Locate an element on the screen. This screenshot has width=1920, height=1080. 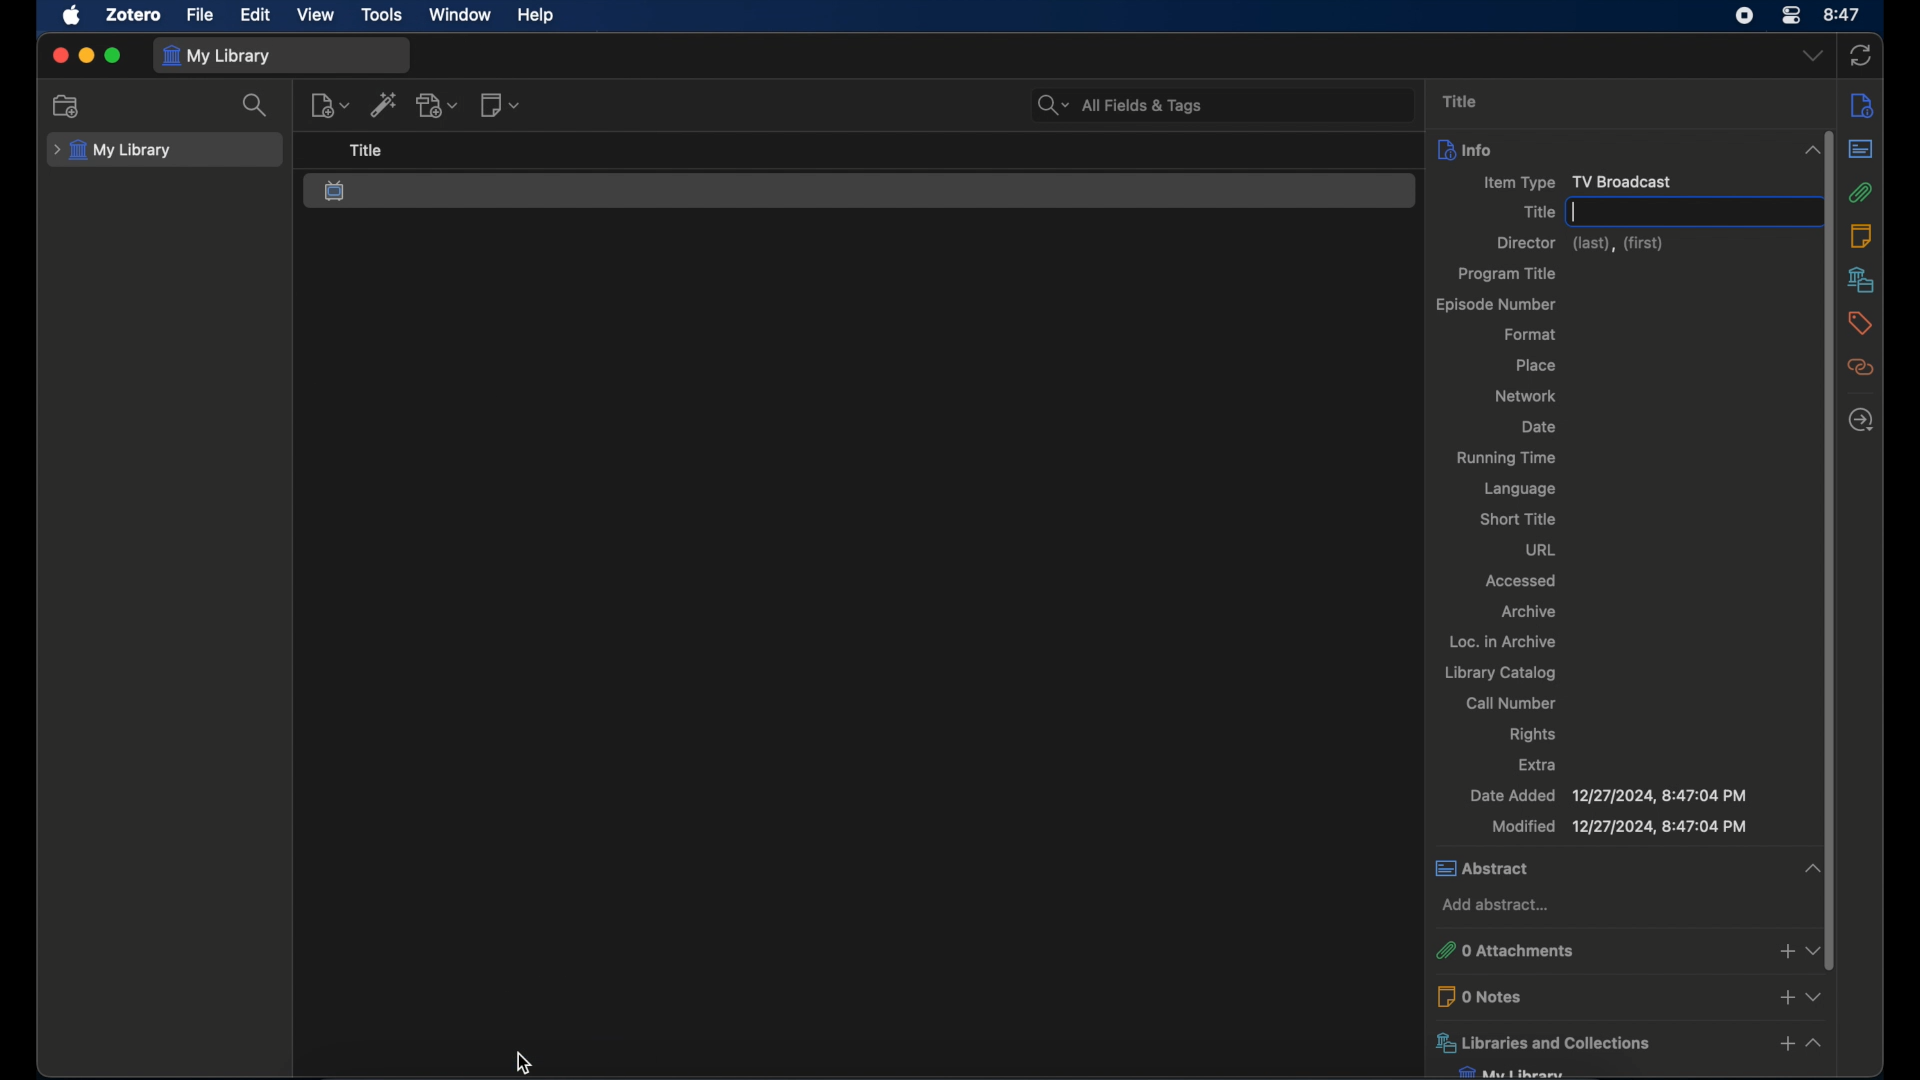
cursor is located at coordinates (526, 1058).